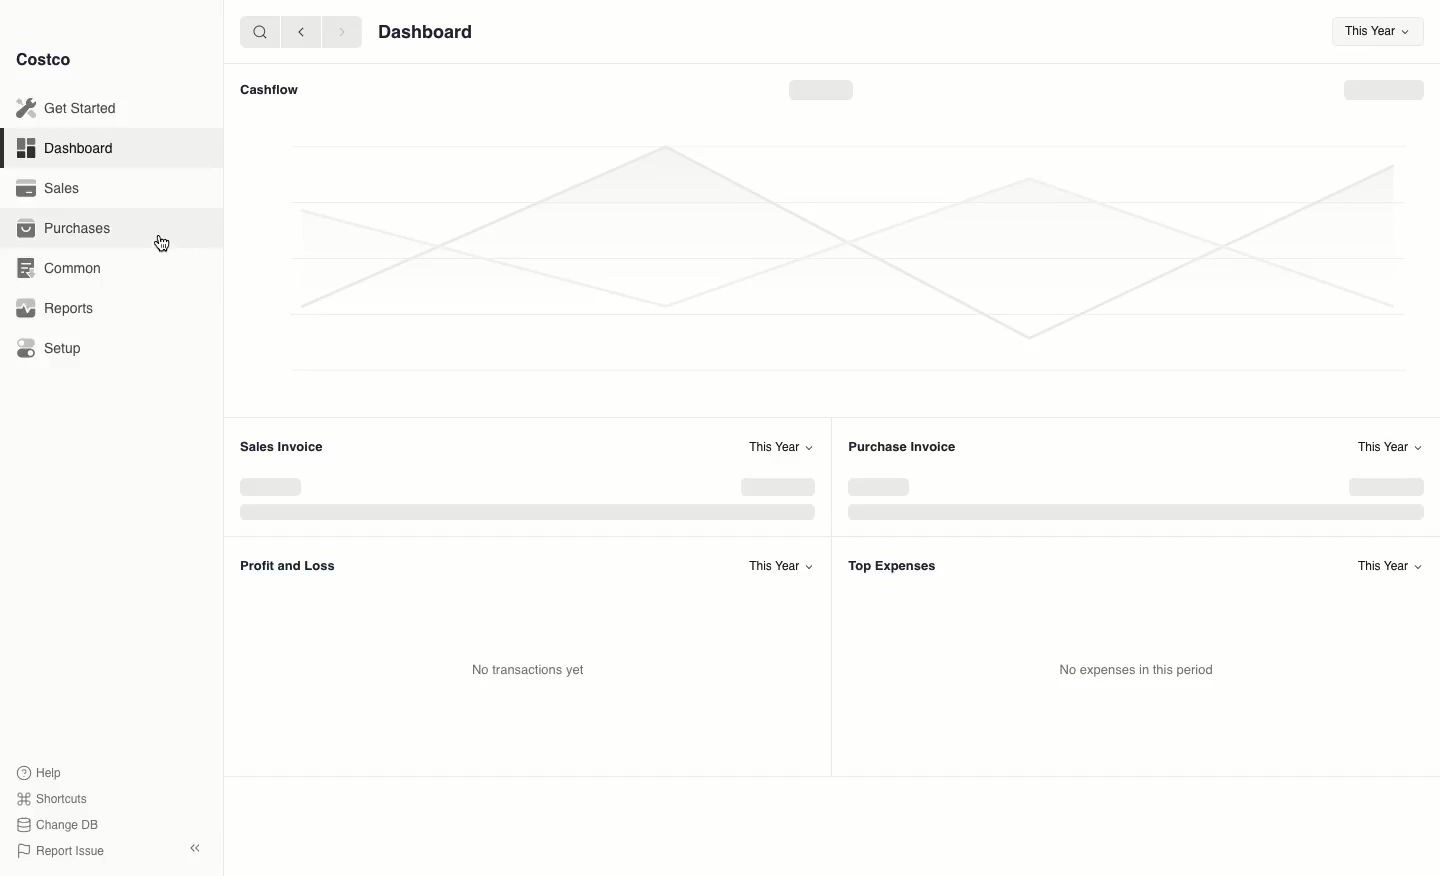  What do you see at coordinates (1389, 566) in the screenshot?
I see `This Year` at bounding box center [1389, 566].